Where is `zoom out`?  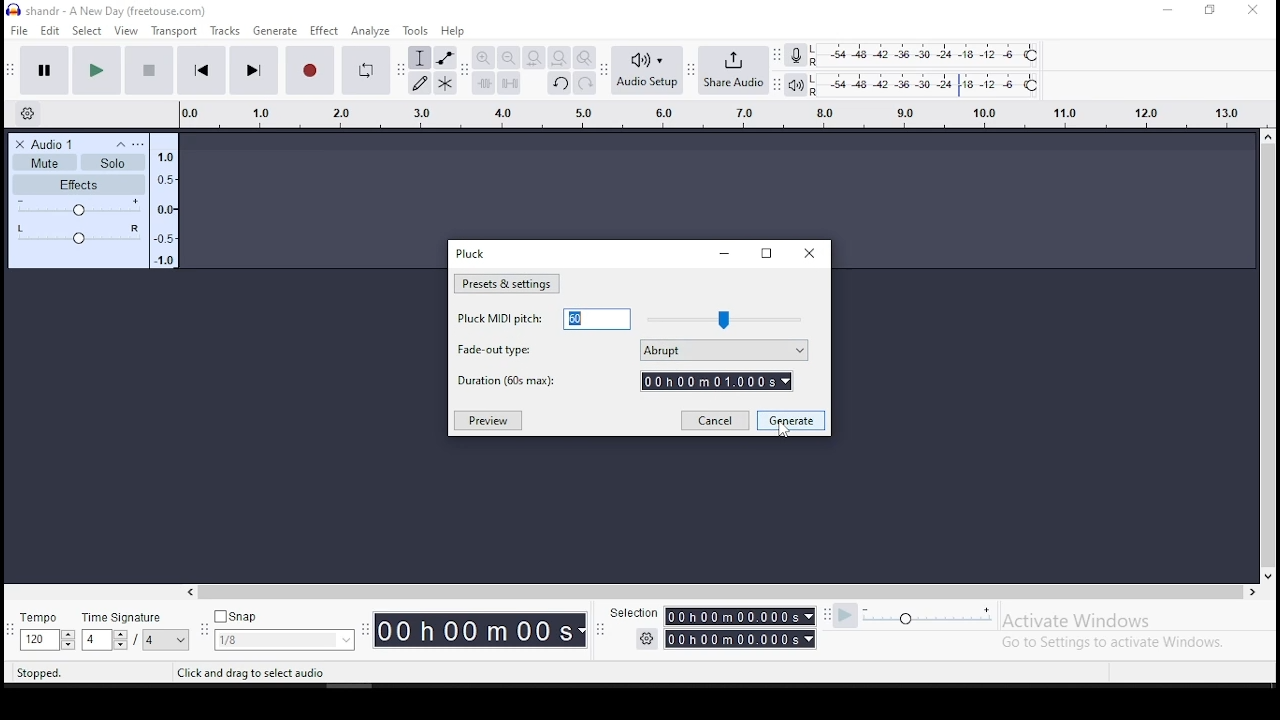 zoom out is located at coordinates (508, 58).